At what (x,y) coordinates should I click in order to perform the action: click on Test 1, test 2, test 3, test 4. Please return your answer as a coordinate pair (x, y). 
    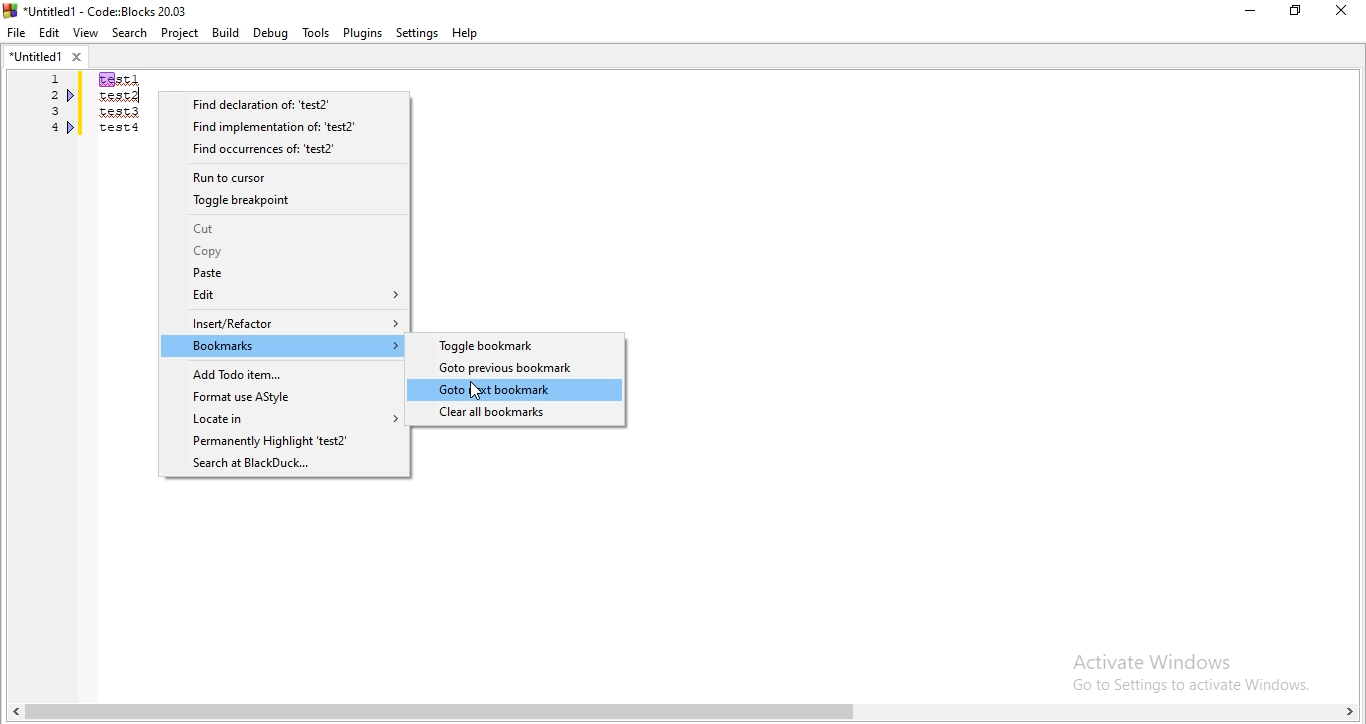
    Looking at the image, I should click on (119, 117).